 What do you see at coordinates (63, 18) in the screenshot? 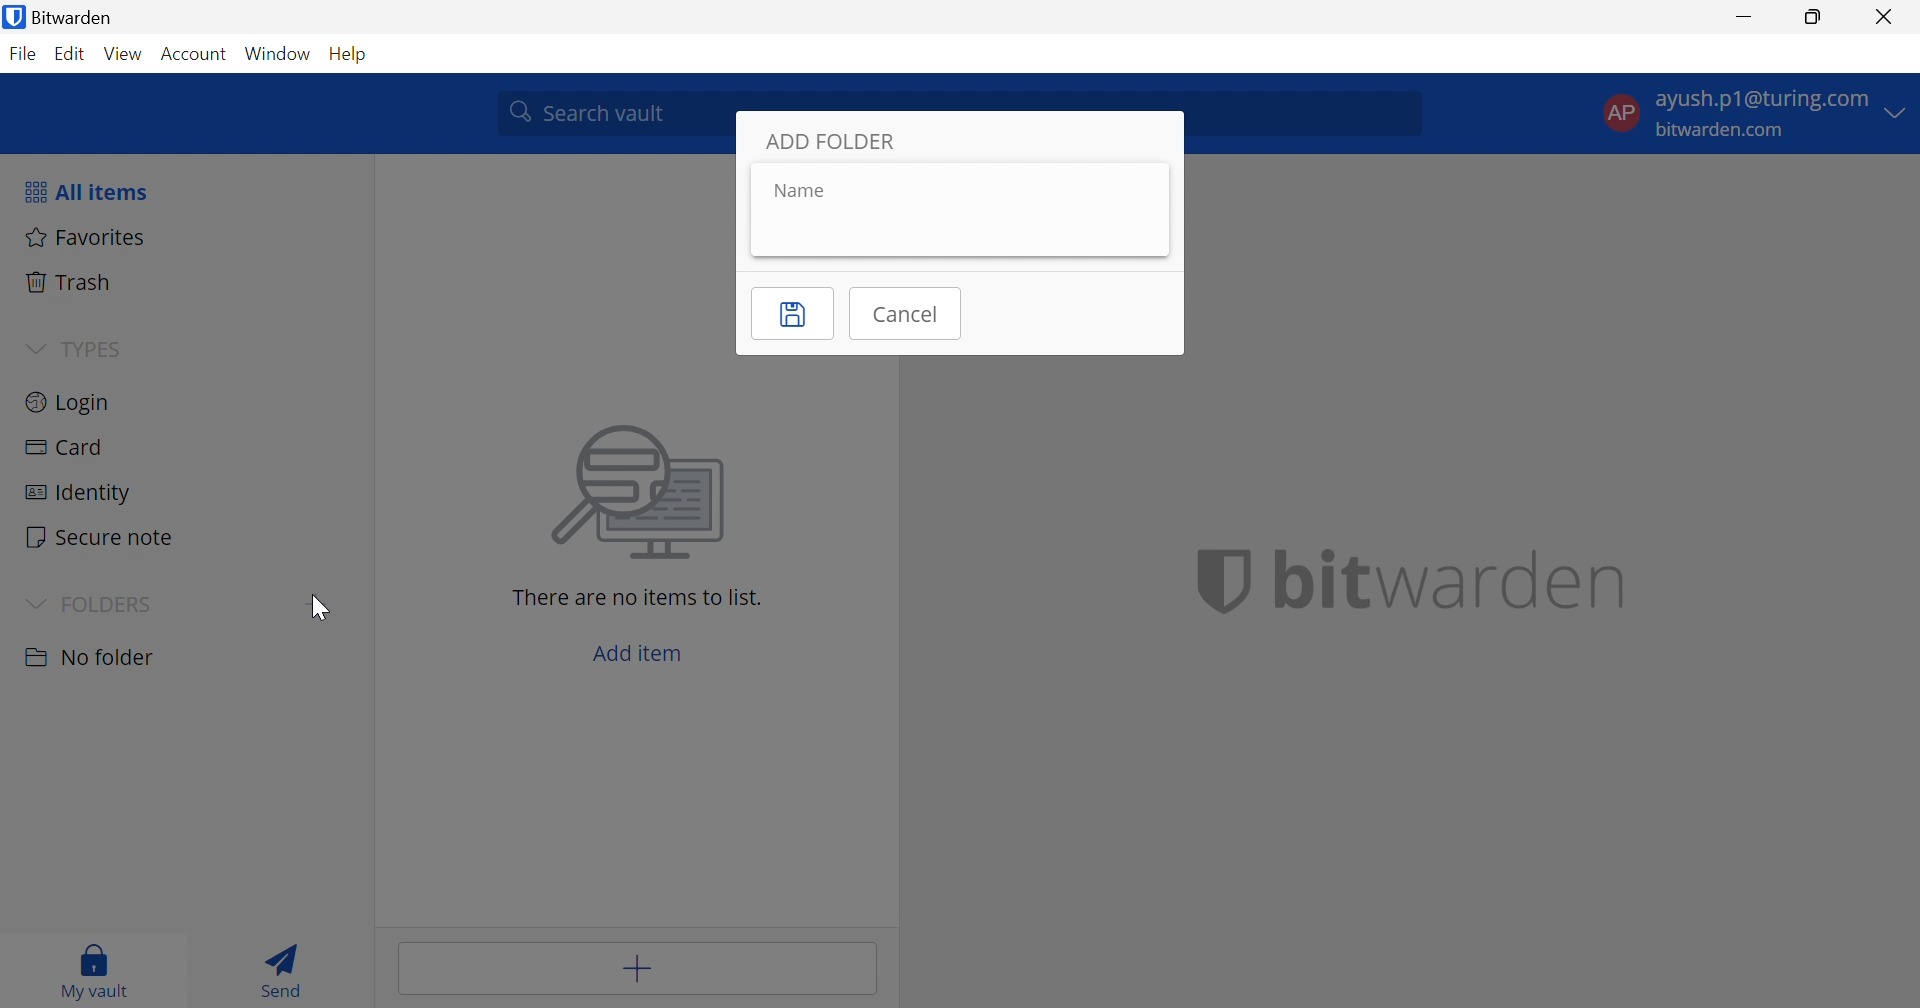
I see `Bitwarden` at bounding box center [63, 18].